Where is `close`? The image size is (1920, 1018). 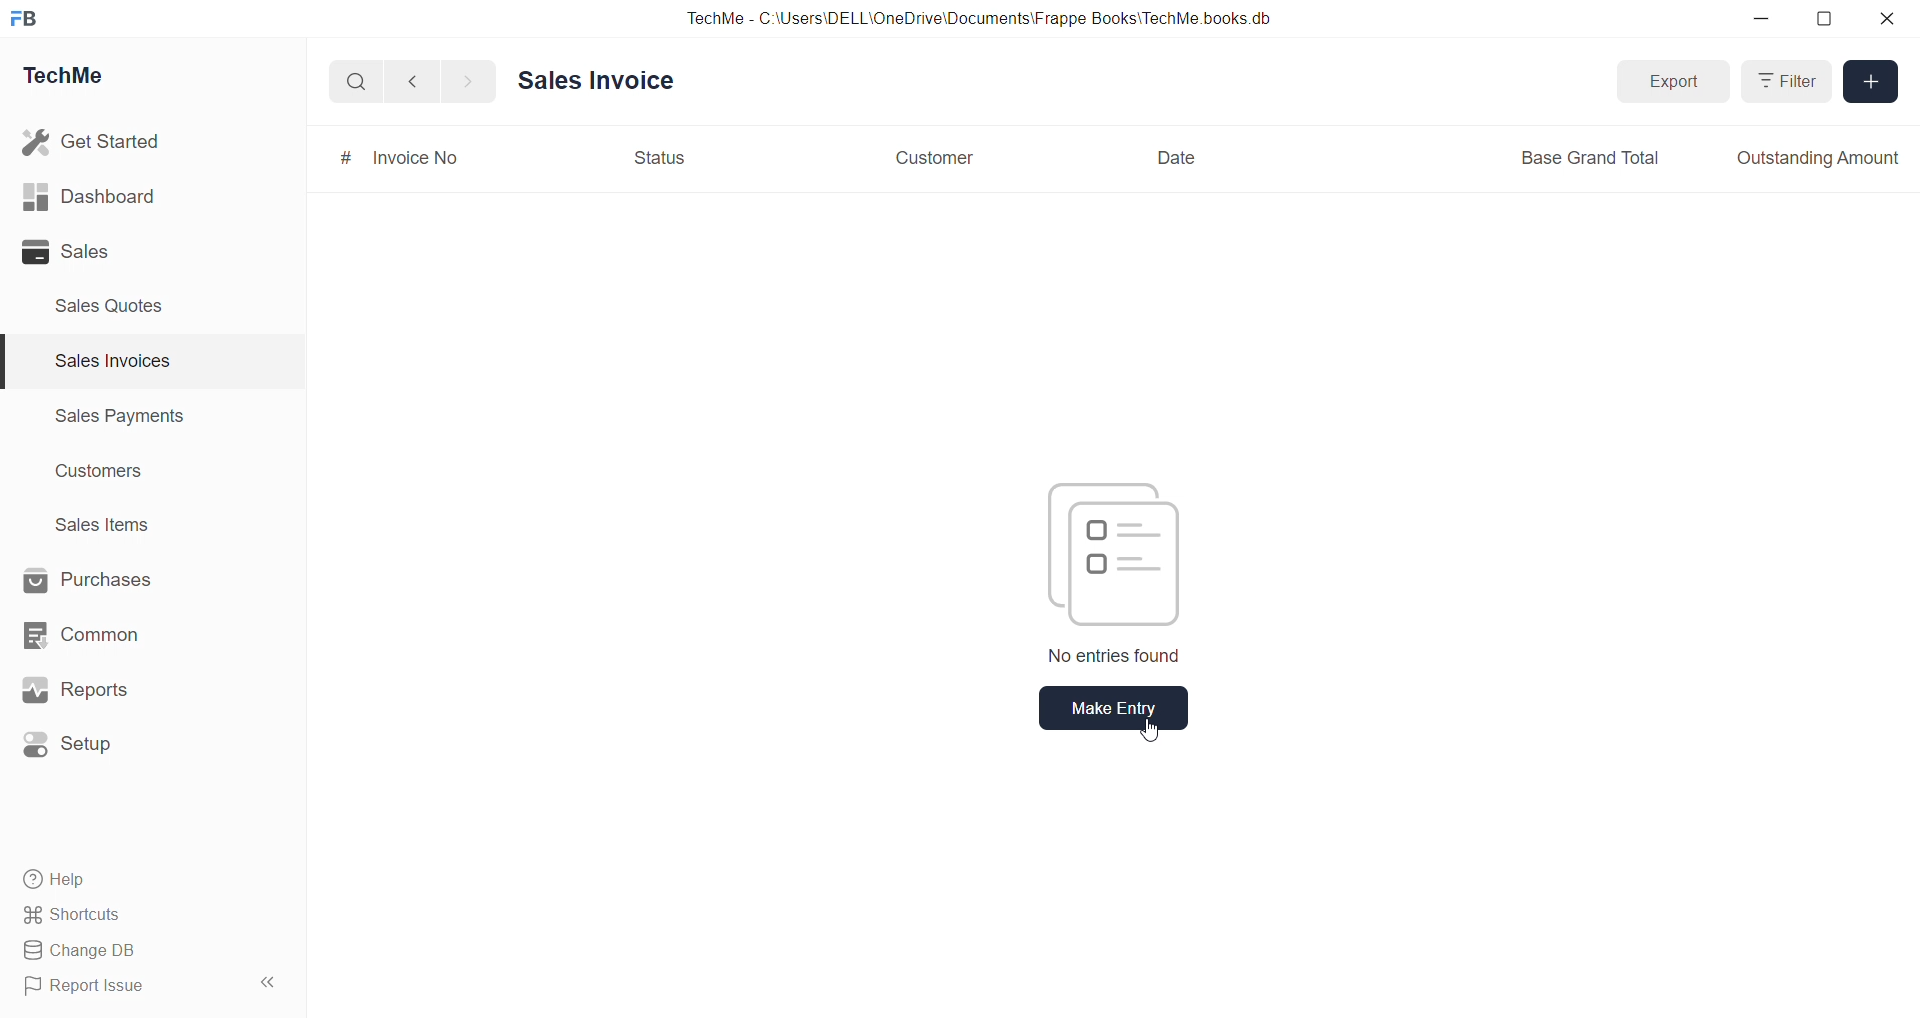
close is located at coordinates (1888, 18).